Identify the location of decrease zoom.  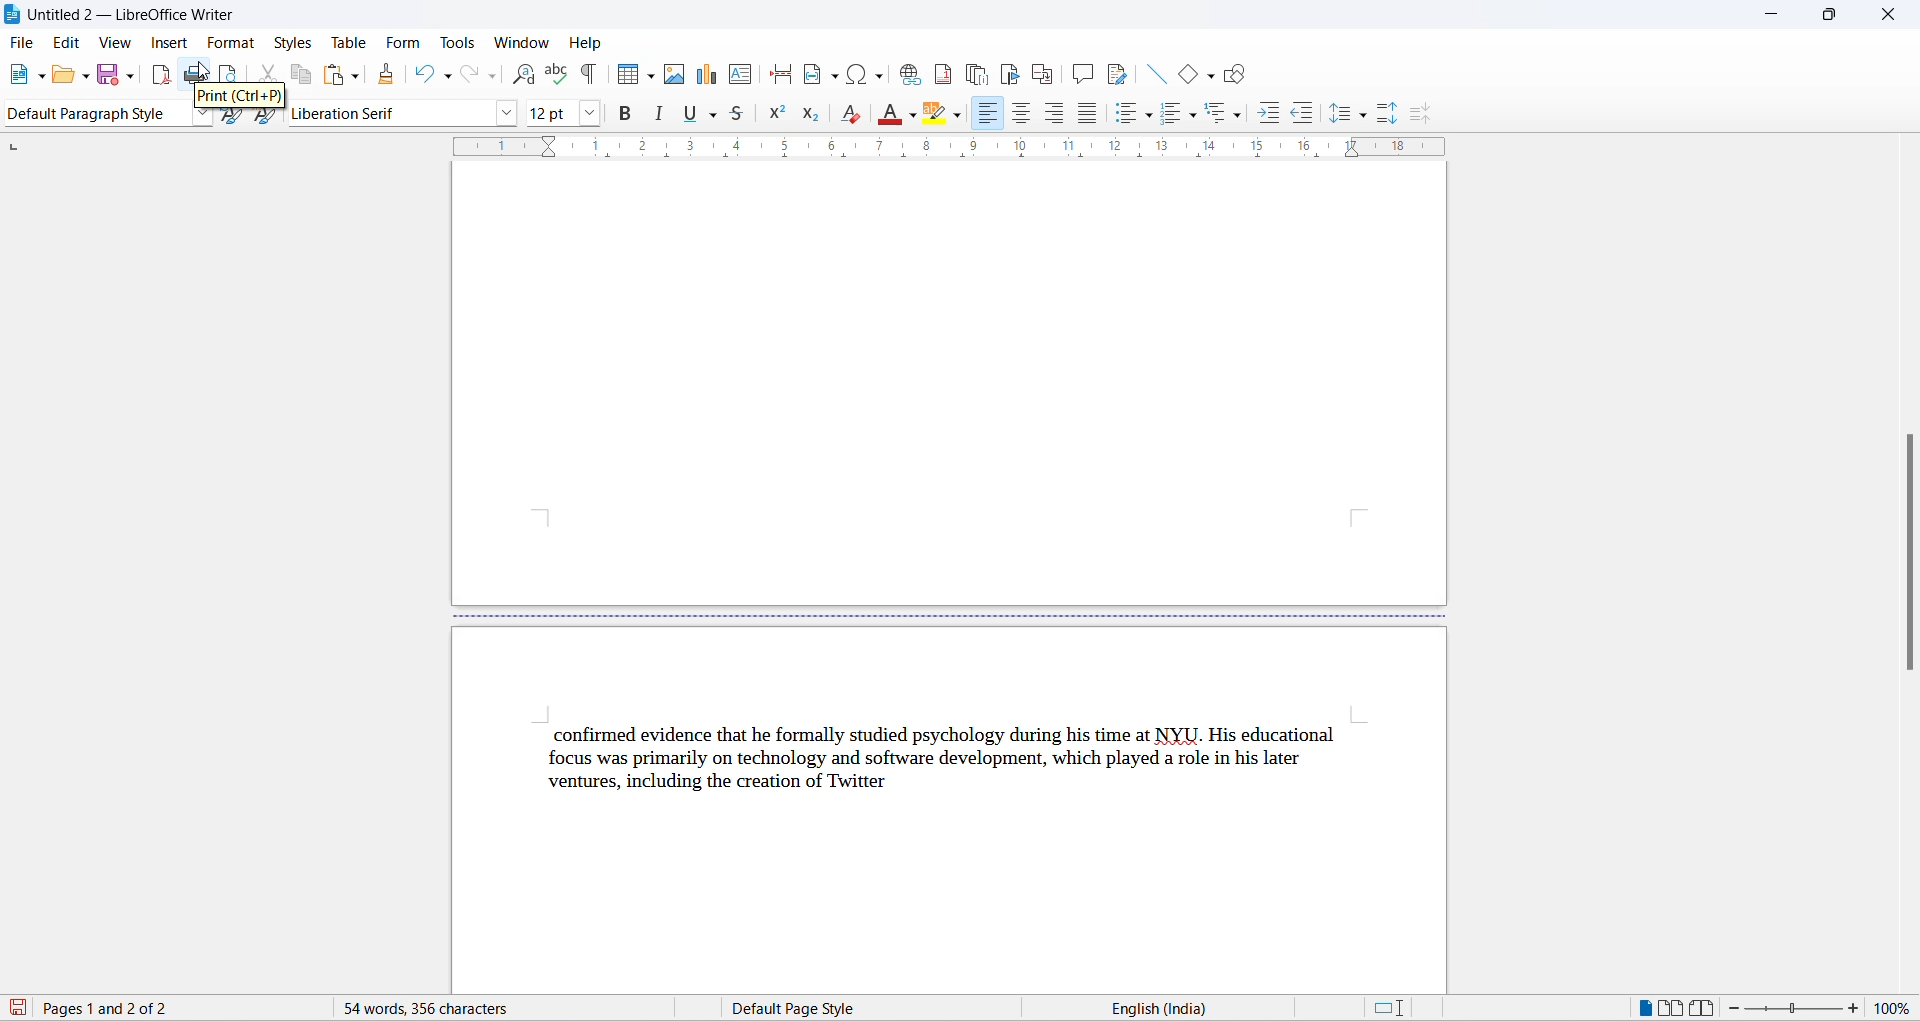
(1740, 1008).